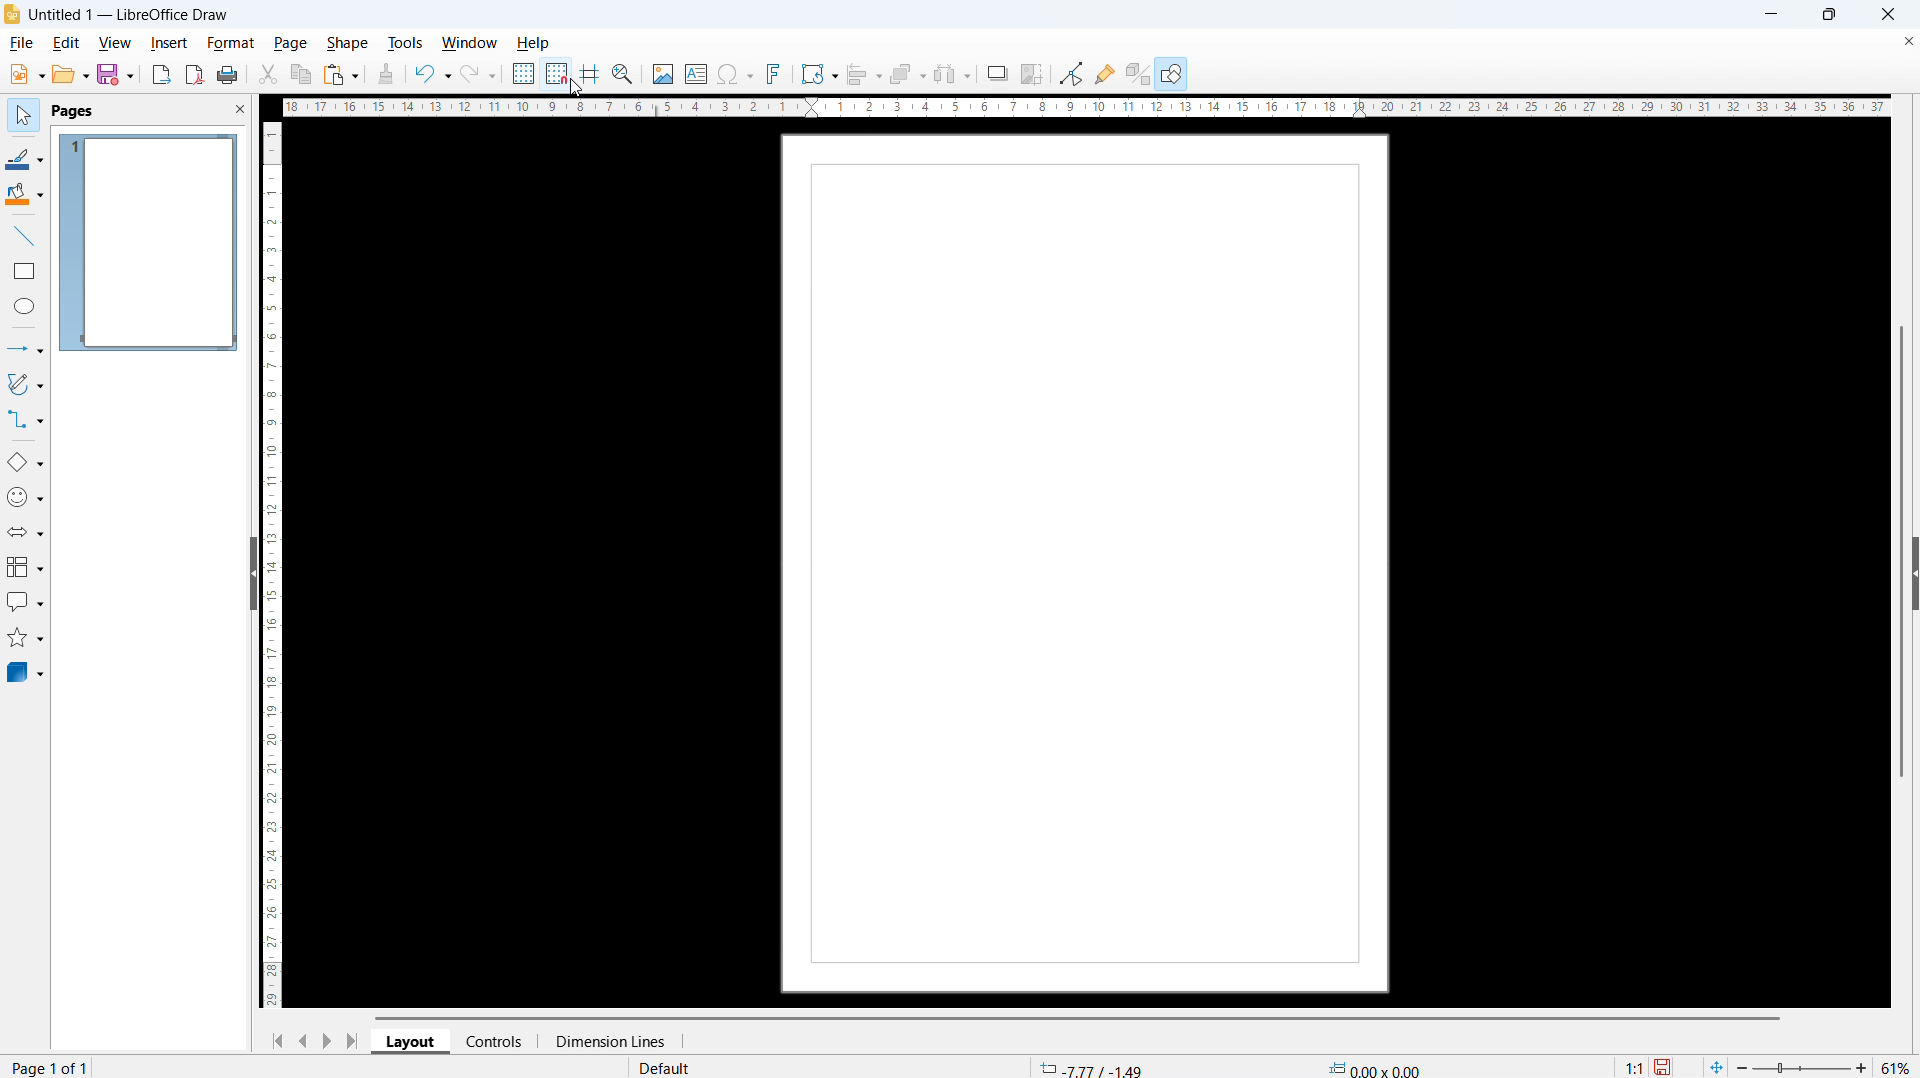 This screenshot has height=1078, width=1920. Describe the element at coordinates (74, 110) in the screenshot. I see `pages` at that location.